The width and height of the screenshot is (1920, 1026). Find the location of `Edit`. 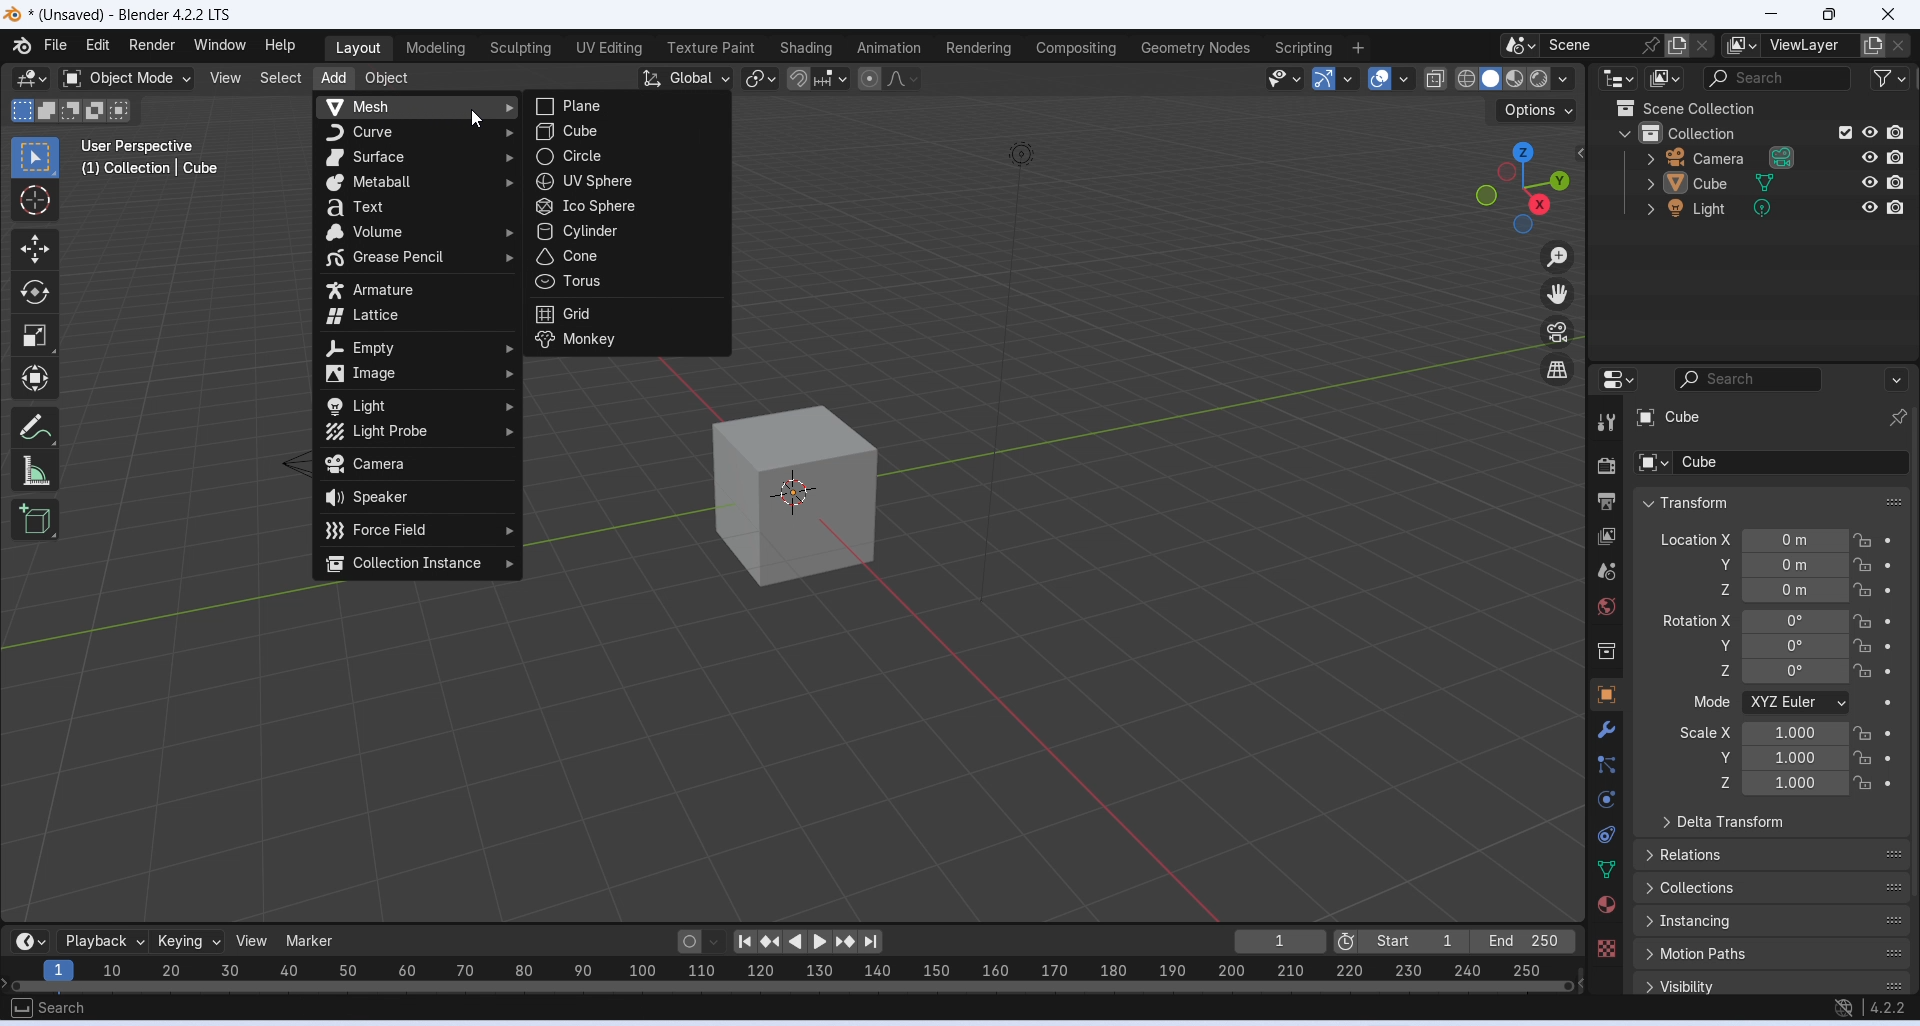

Edit is located at coordinates (98, 44).